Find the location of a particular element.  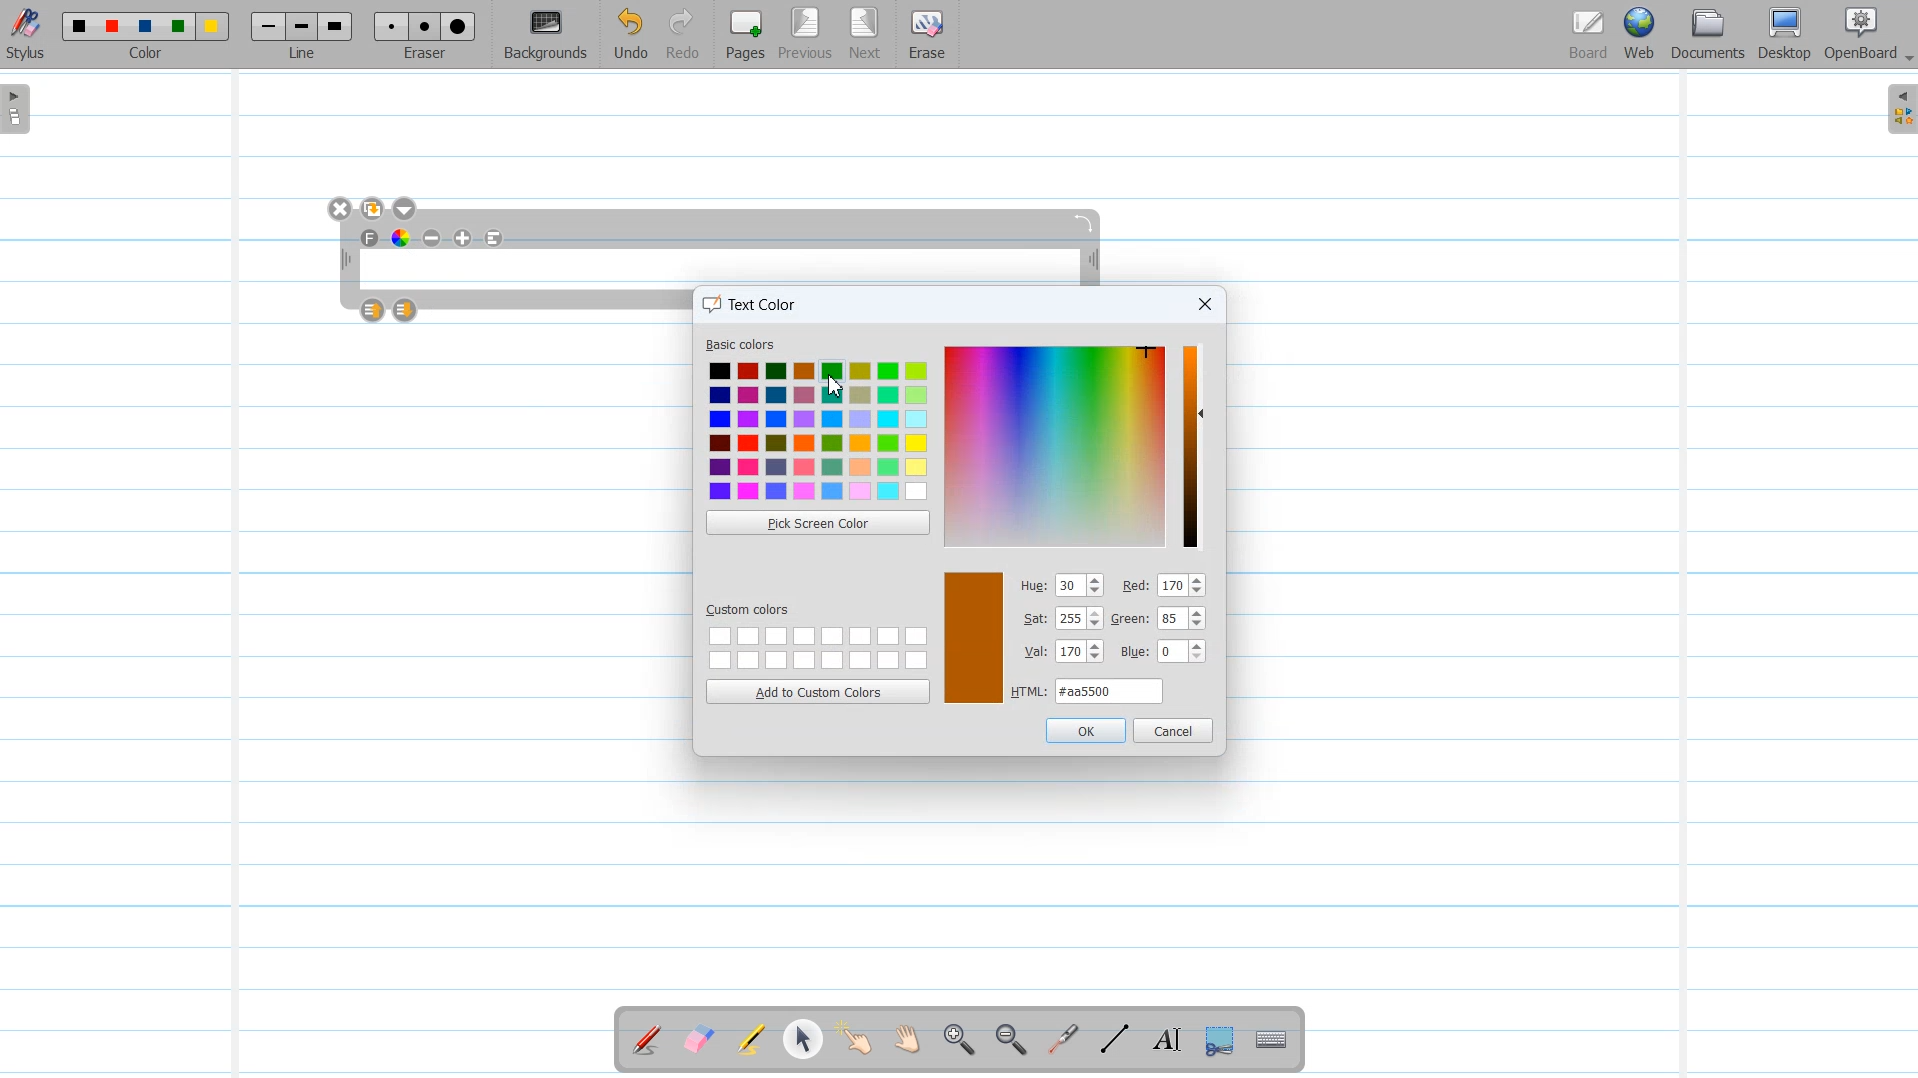

Text Tool is located at coordinates (1163, 1040).